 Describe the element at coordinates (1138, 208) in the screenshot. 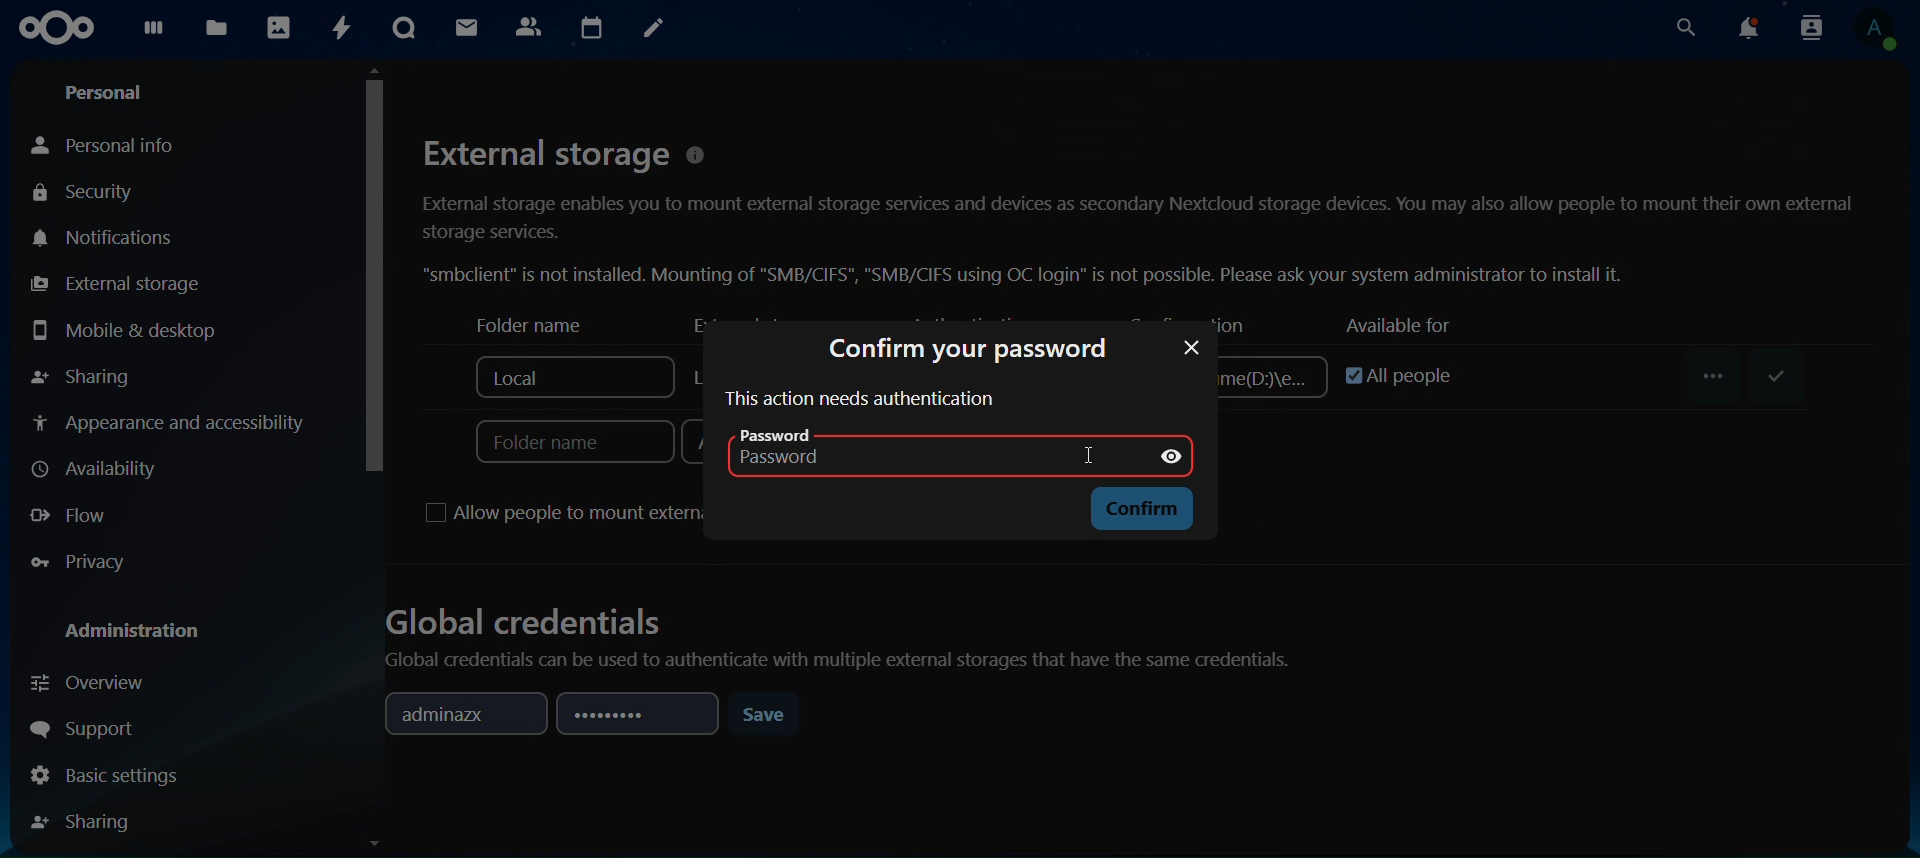

I see `External storage ©

External storage enables you to mount external storage services and devices as secondary Nextcloud storage devices. You may also allow people to mount their own external
storage services.

“smbclient” is not installed. Mounting of "SMB/CIFS", "SMB/CIFS using OC login” is not possible. Please ask your system administrator to install it.` at that location.